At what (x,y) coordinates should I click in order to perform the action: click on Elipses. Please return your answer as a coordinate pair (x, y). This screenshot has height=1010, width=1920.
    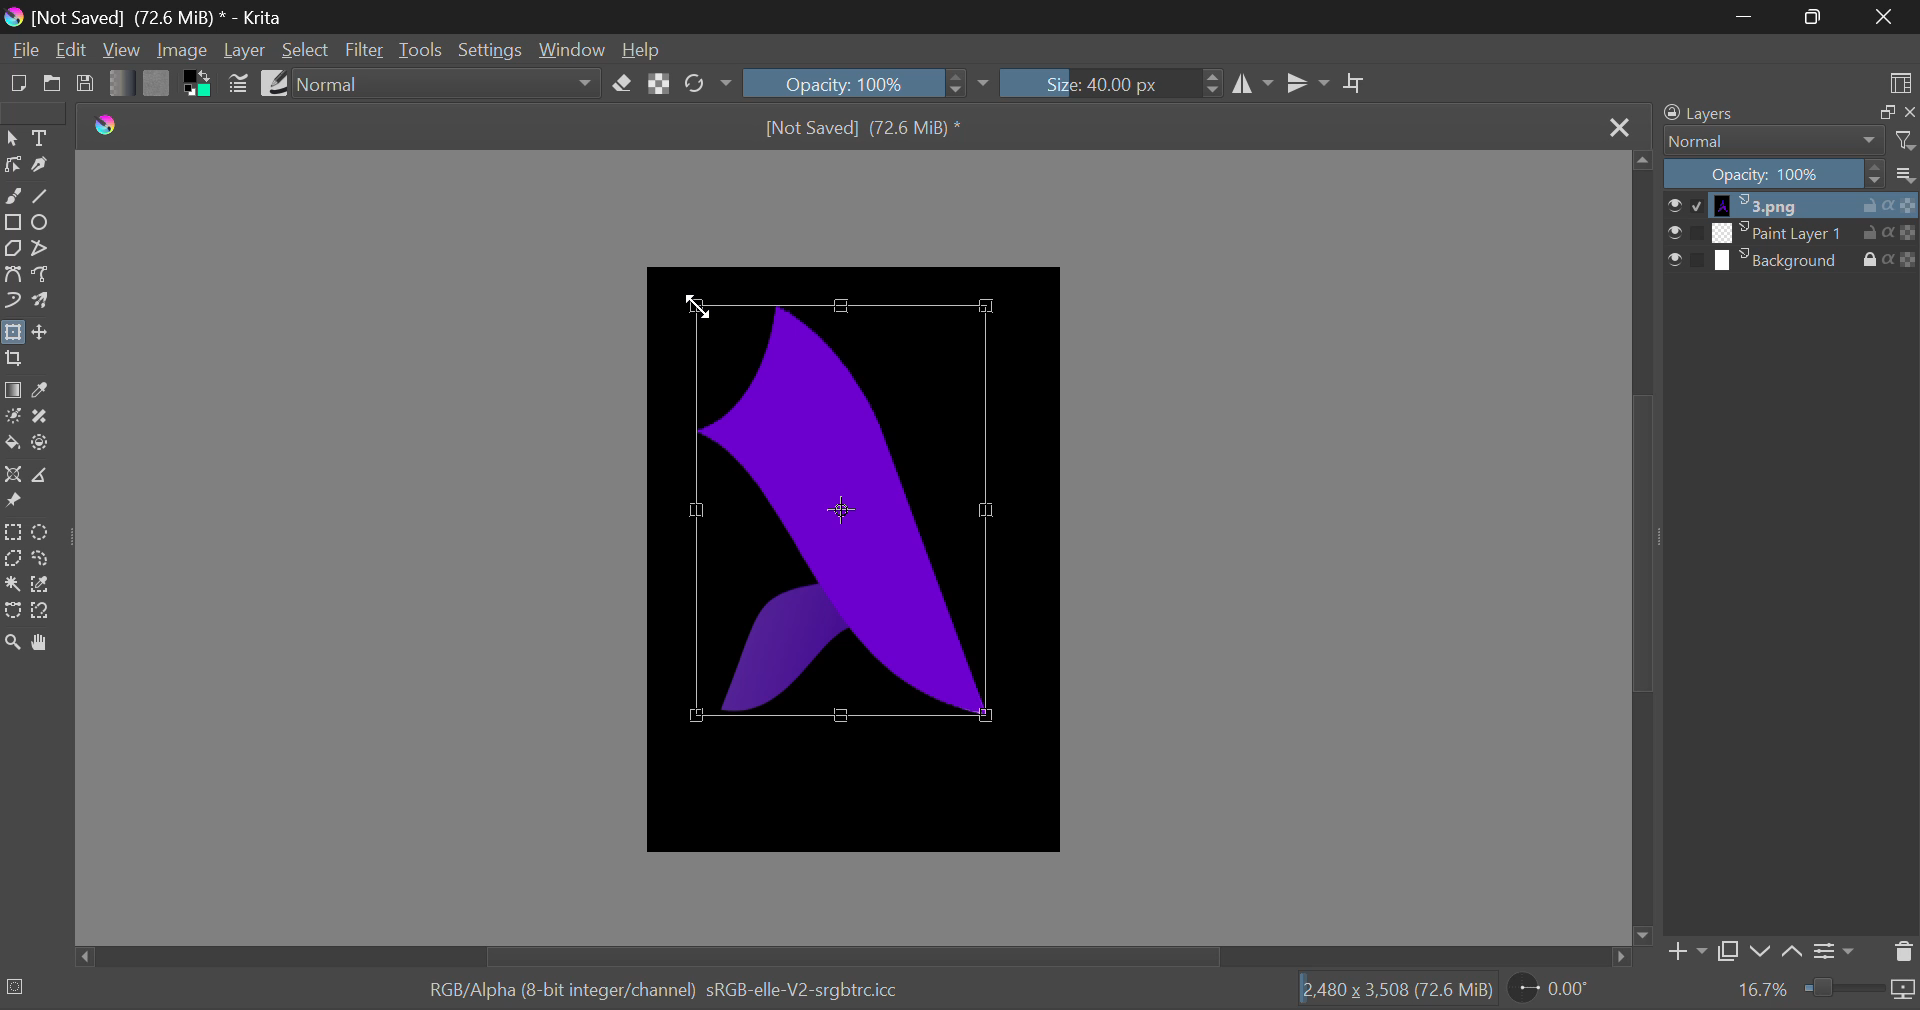
    Looking at the image, I should click on (47, 224).